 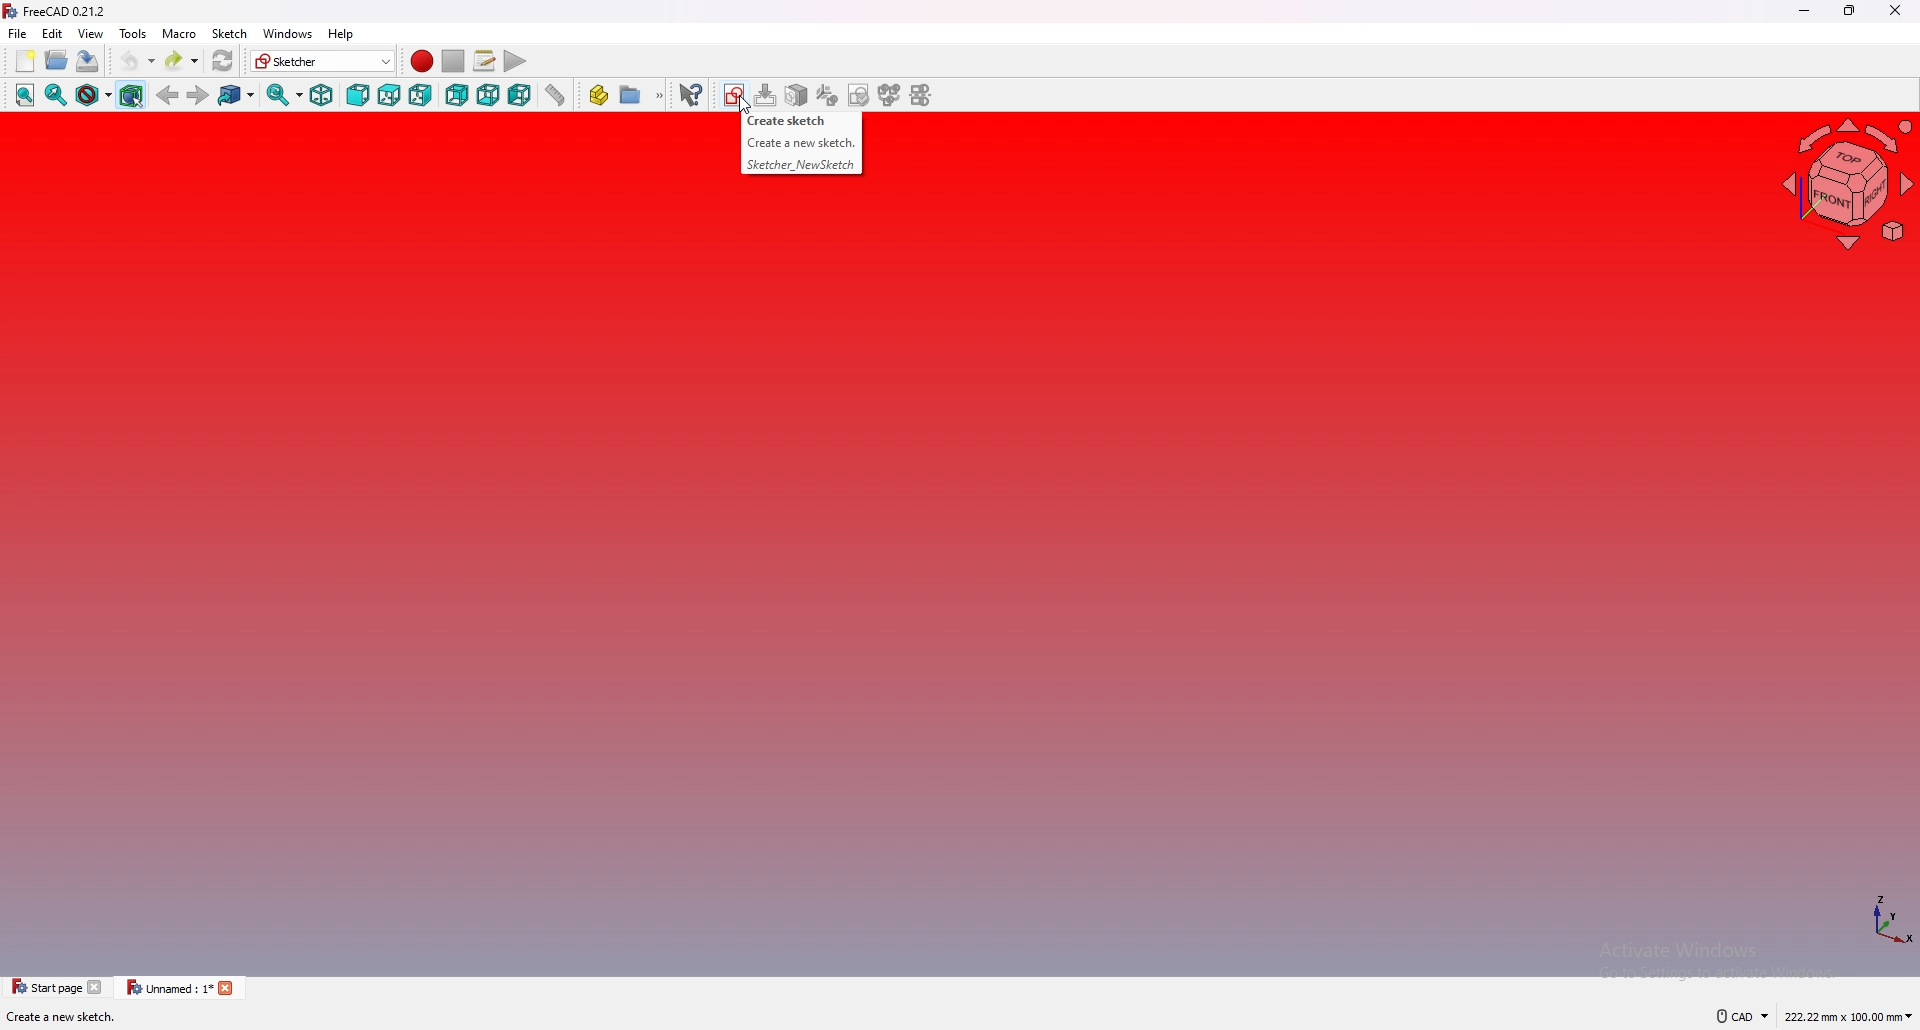 What do you see at coordinates (926, 95) in the screenshot?
I see `mirror sketch` at bounding box center [926, 95].